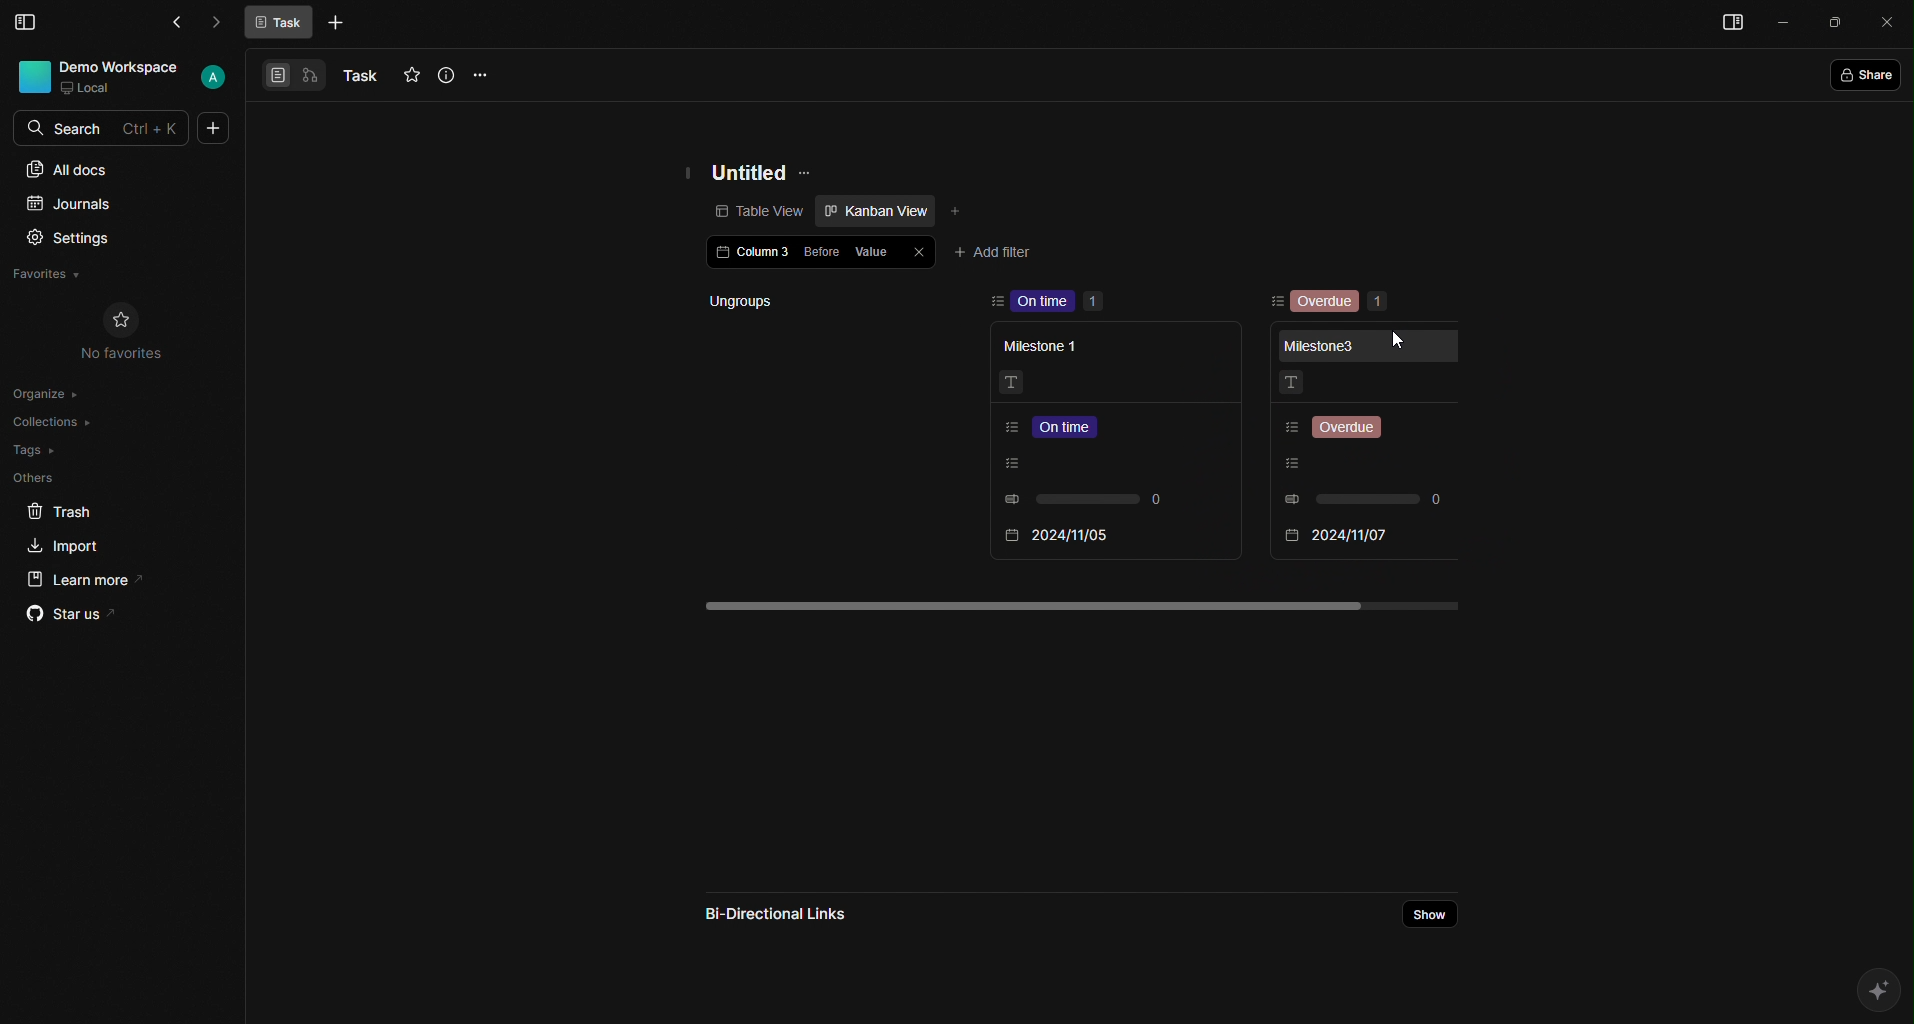  I want to click on Untitled, so click(750, 169).